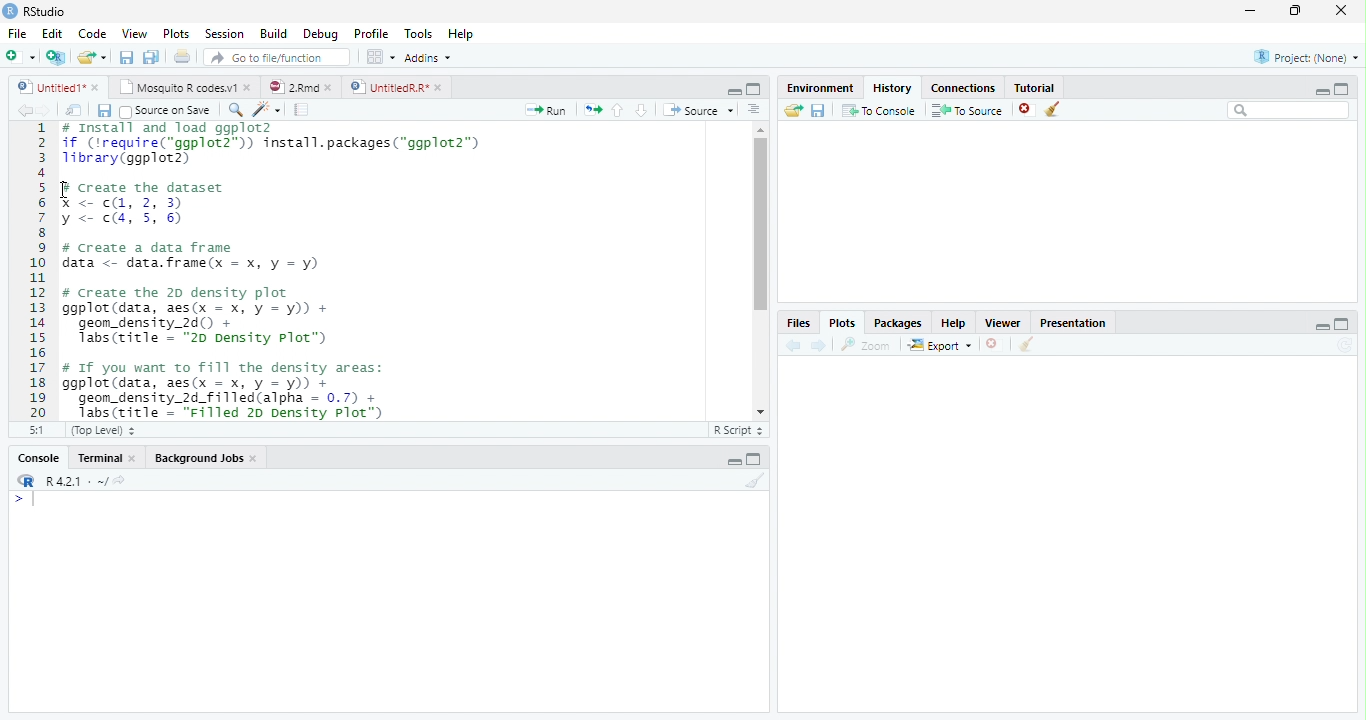 This screenshot has height=720, width=1366. I want to click on Search, so click(1289, 110).